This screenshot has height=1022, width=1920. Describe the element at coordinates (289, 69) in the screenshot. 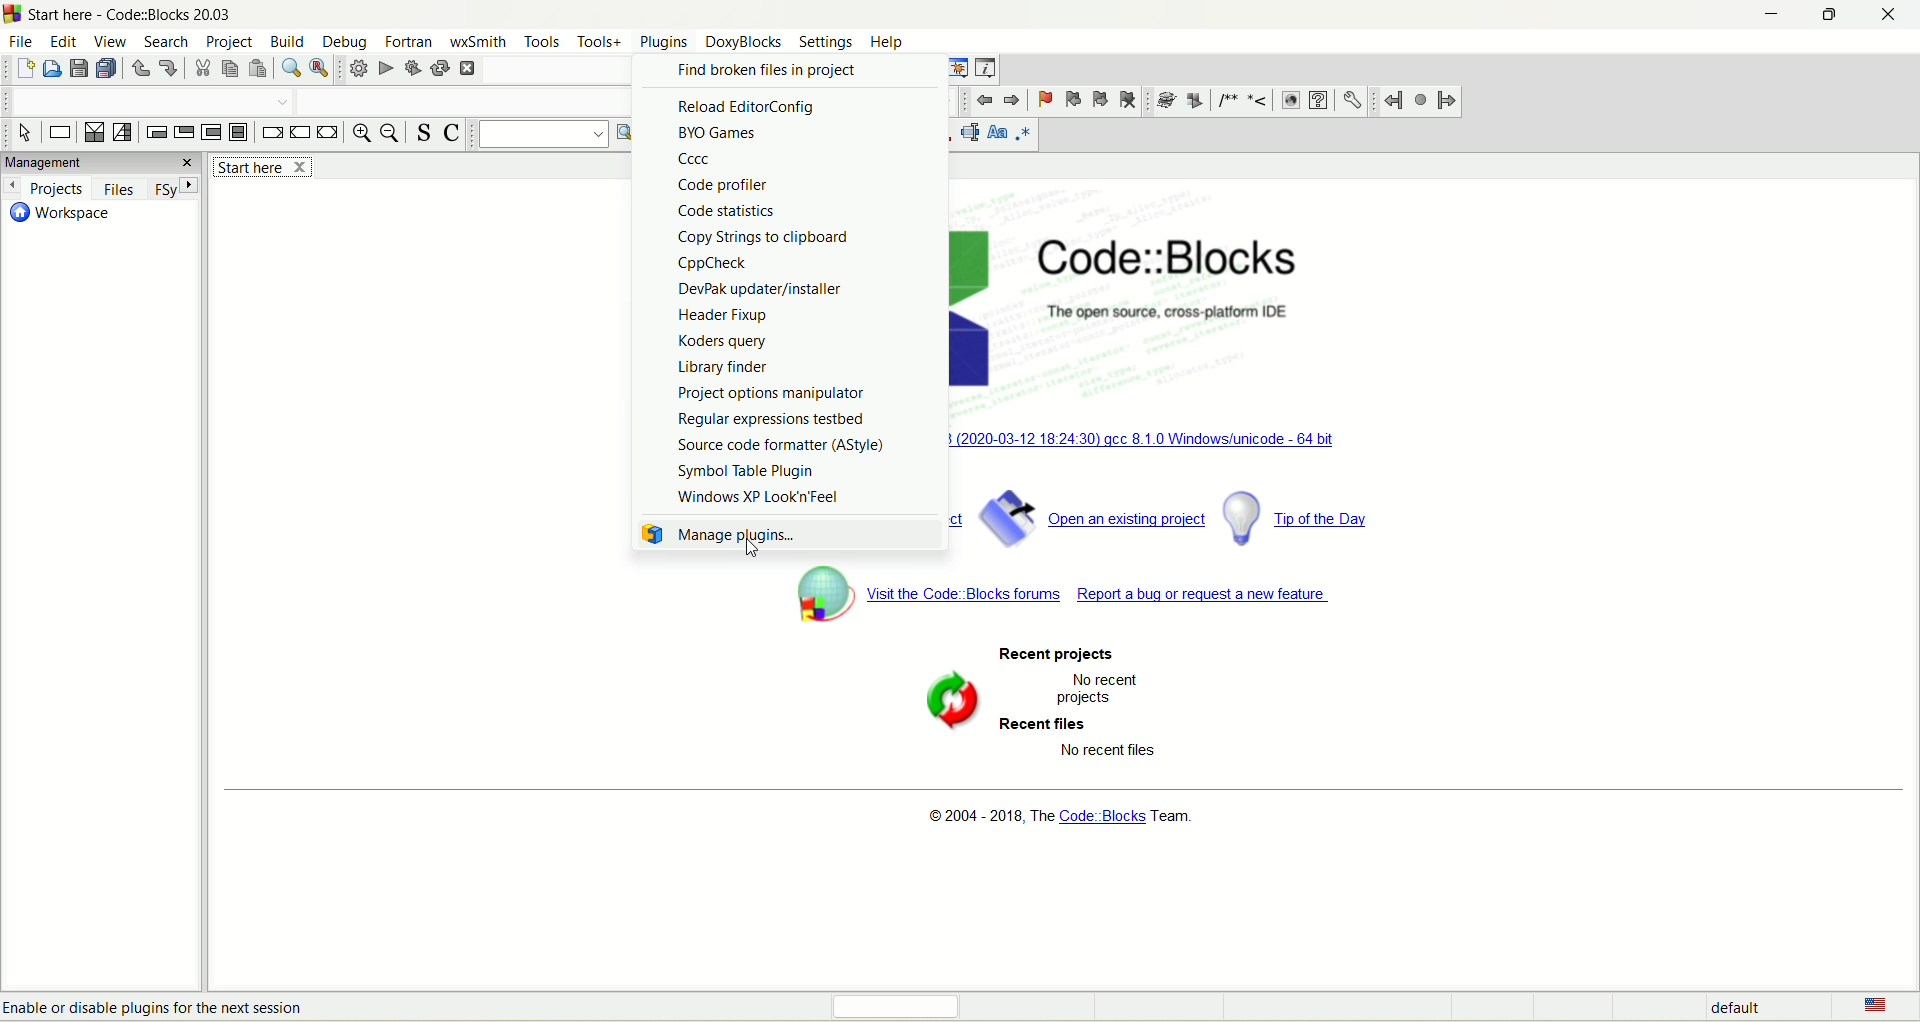

I see `find` at that location.